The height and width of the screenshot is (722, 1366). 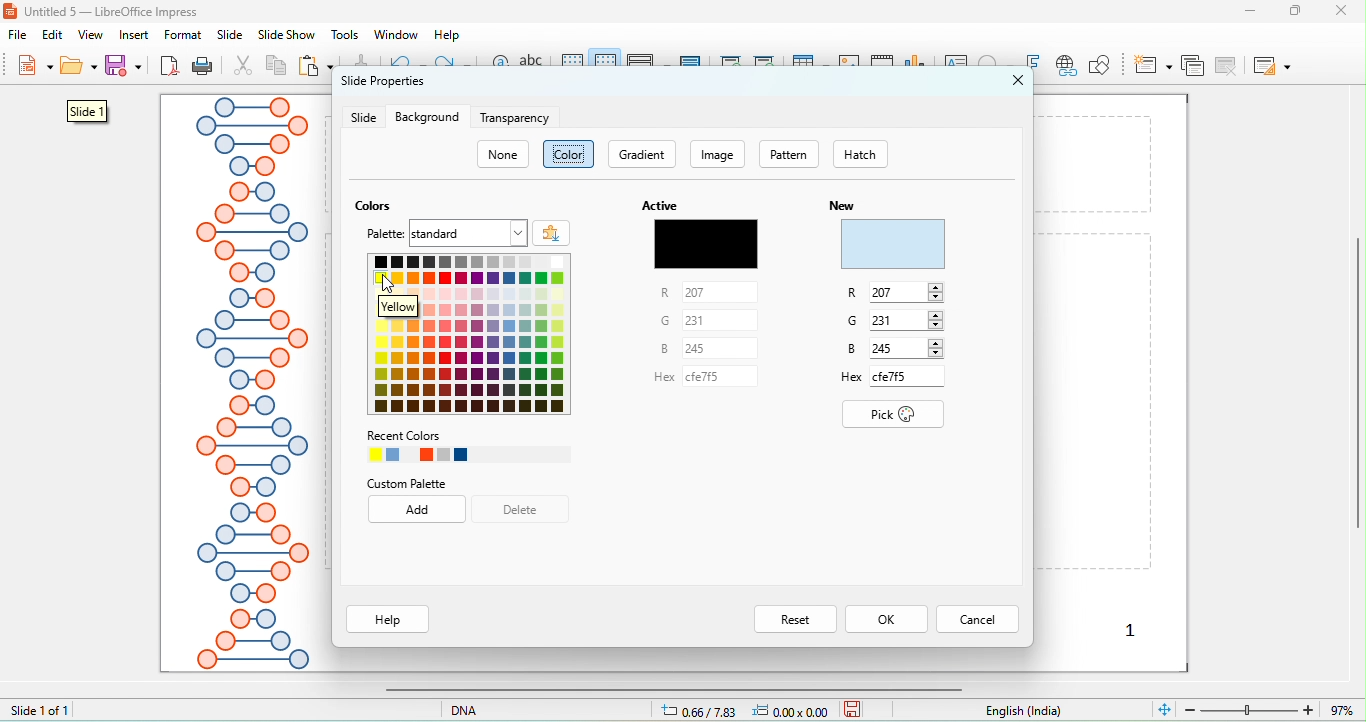 I want to click on image, so click(x=720, y=154).